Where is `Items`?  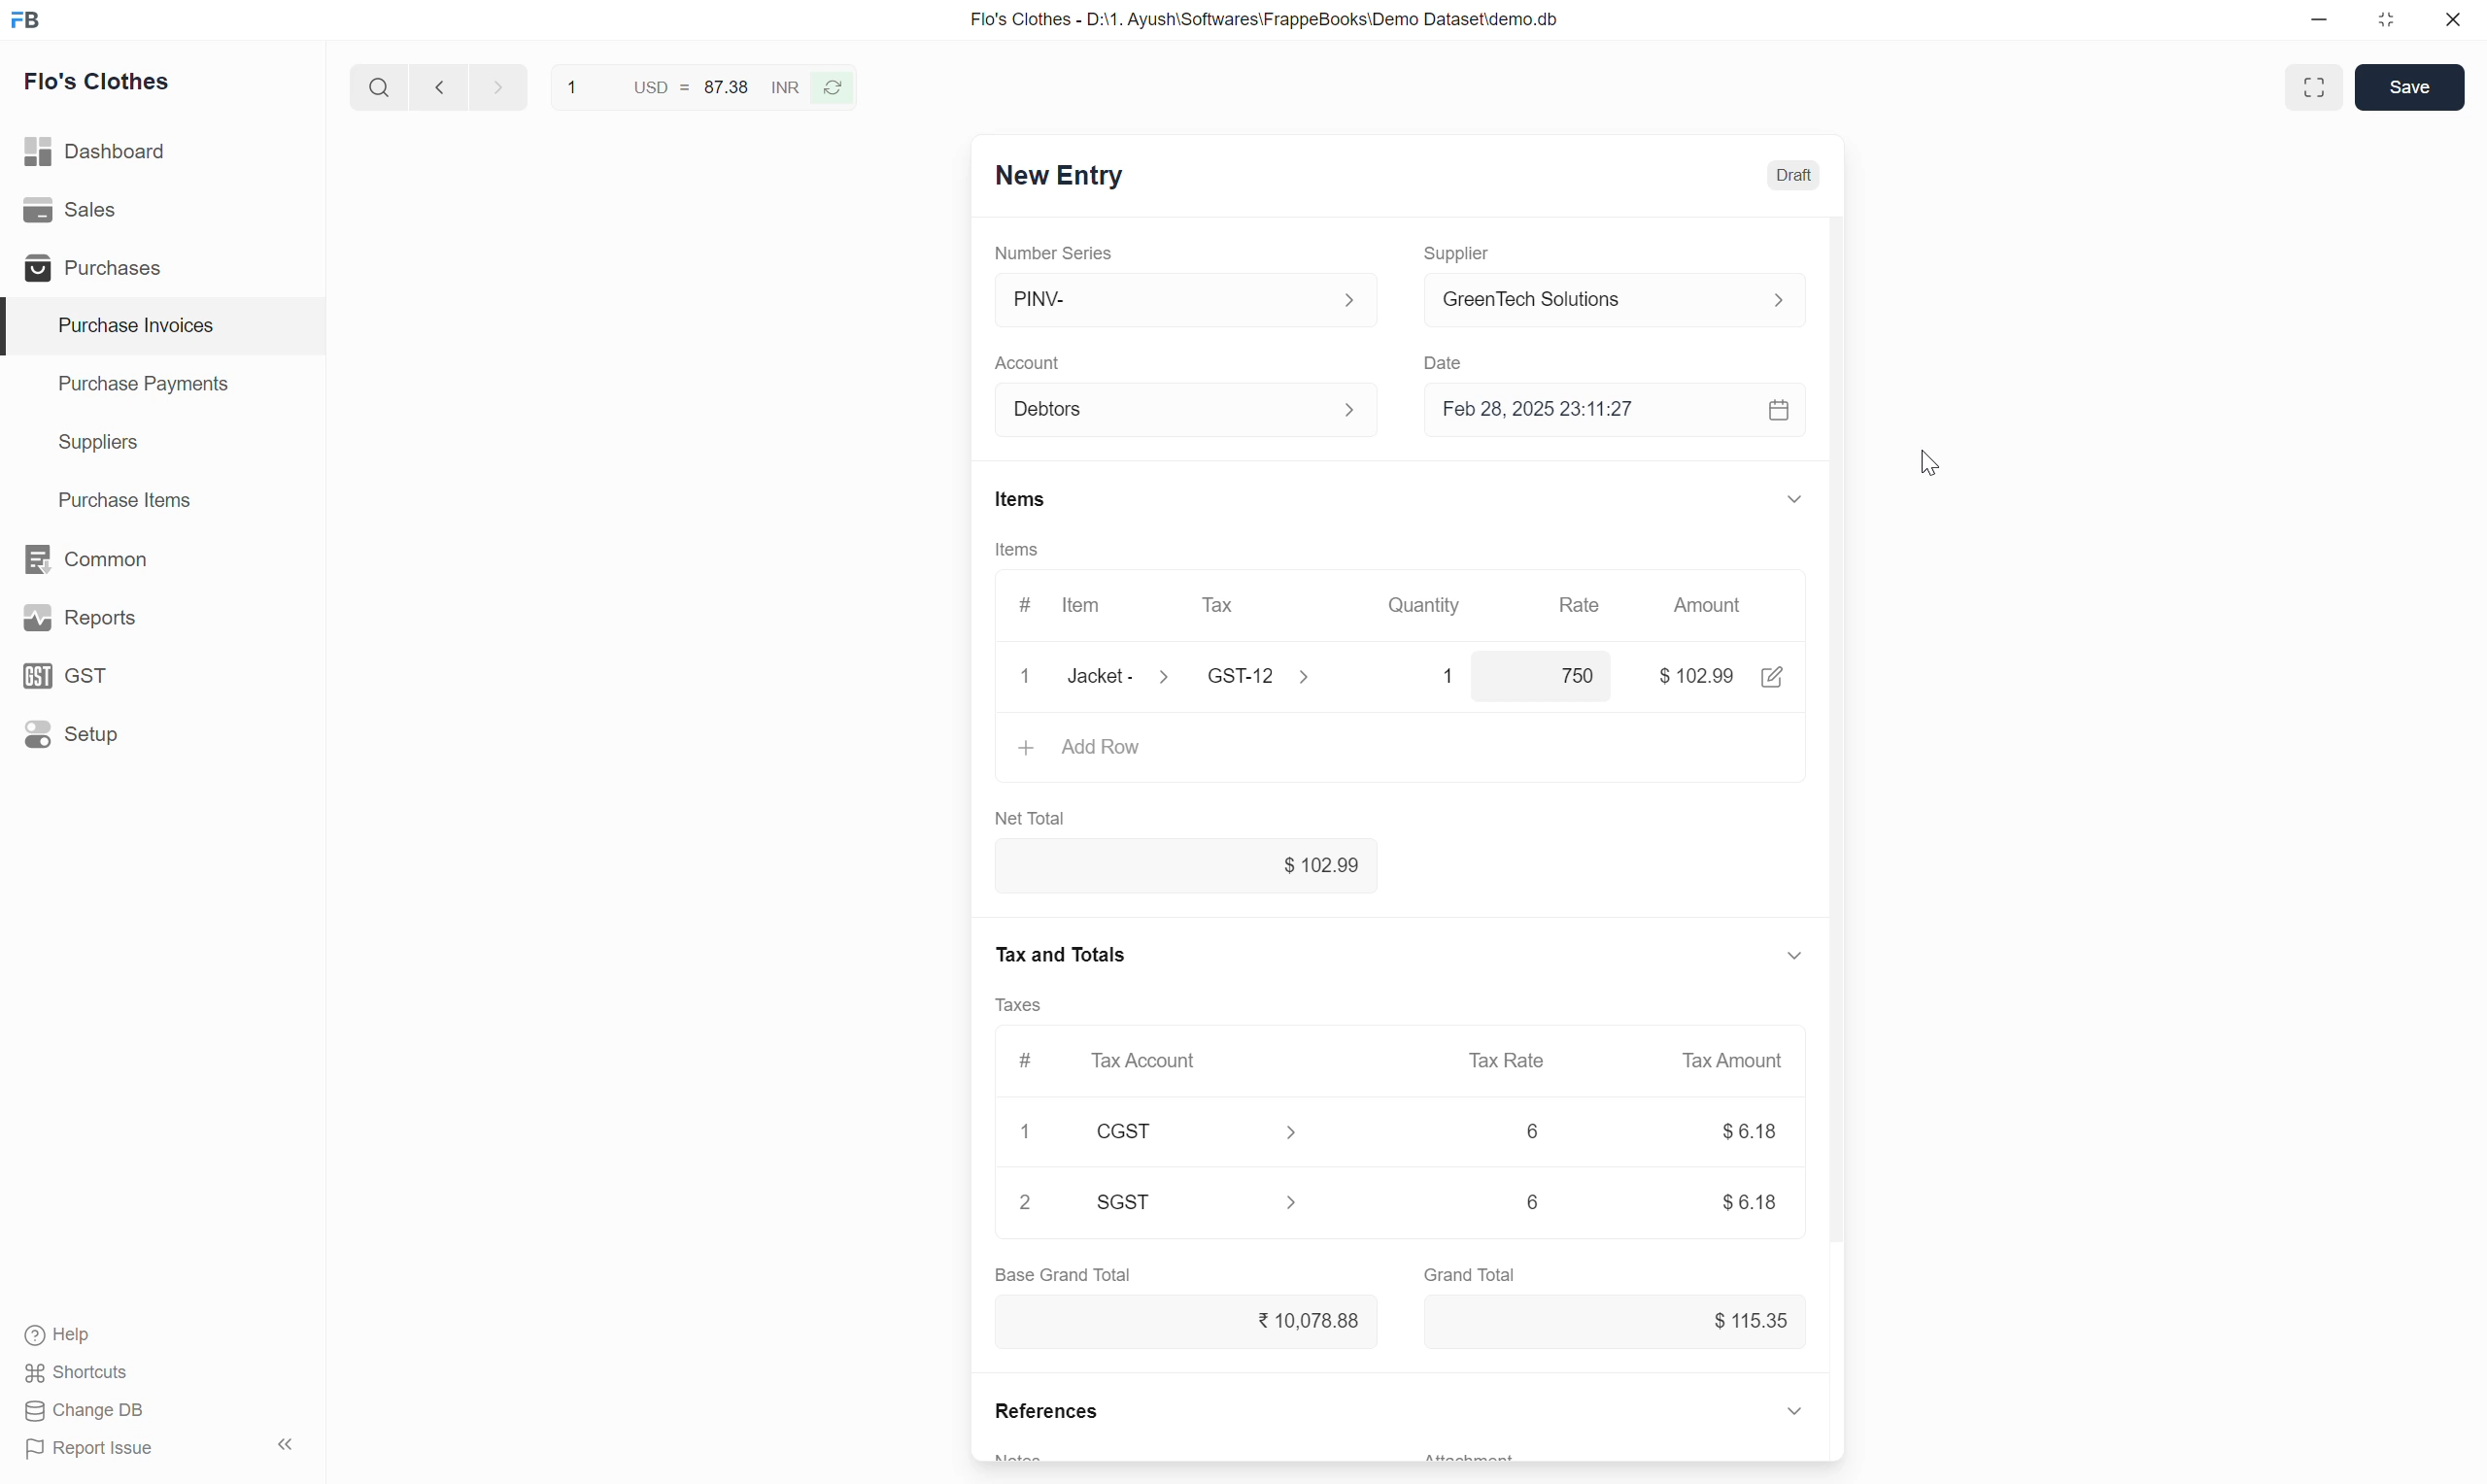 Items is located at coordinates (1022, 499).